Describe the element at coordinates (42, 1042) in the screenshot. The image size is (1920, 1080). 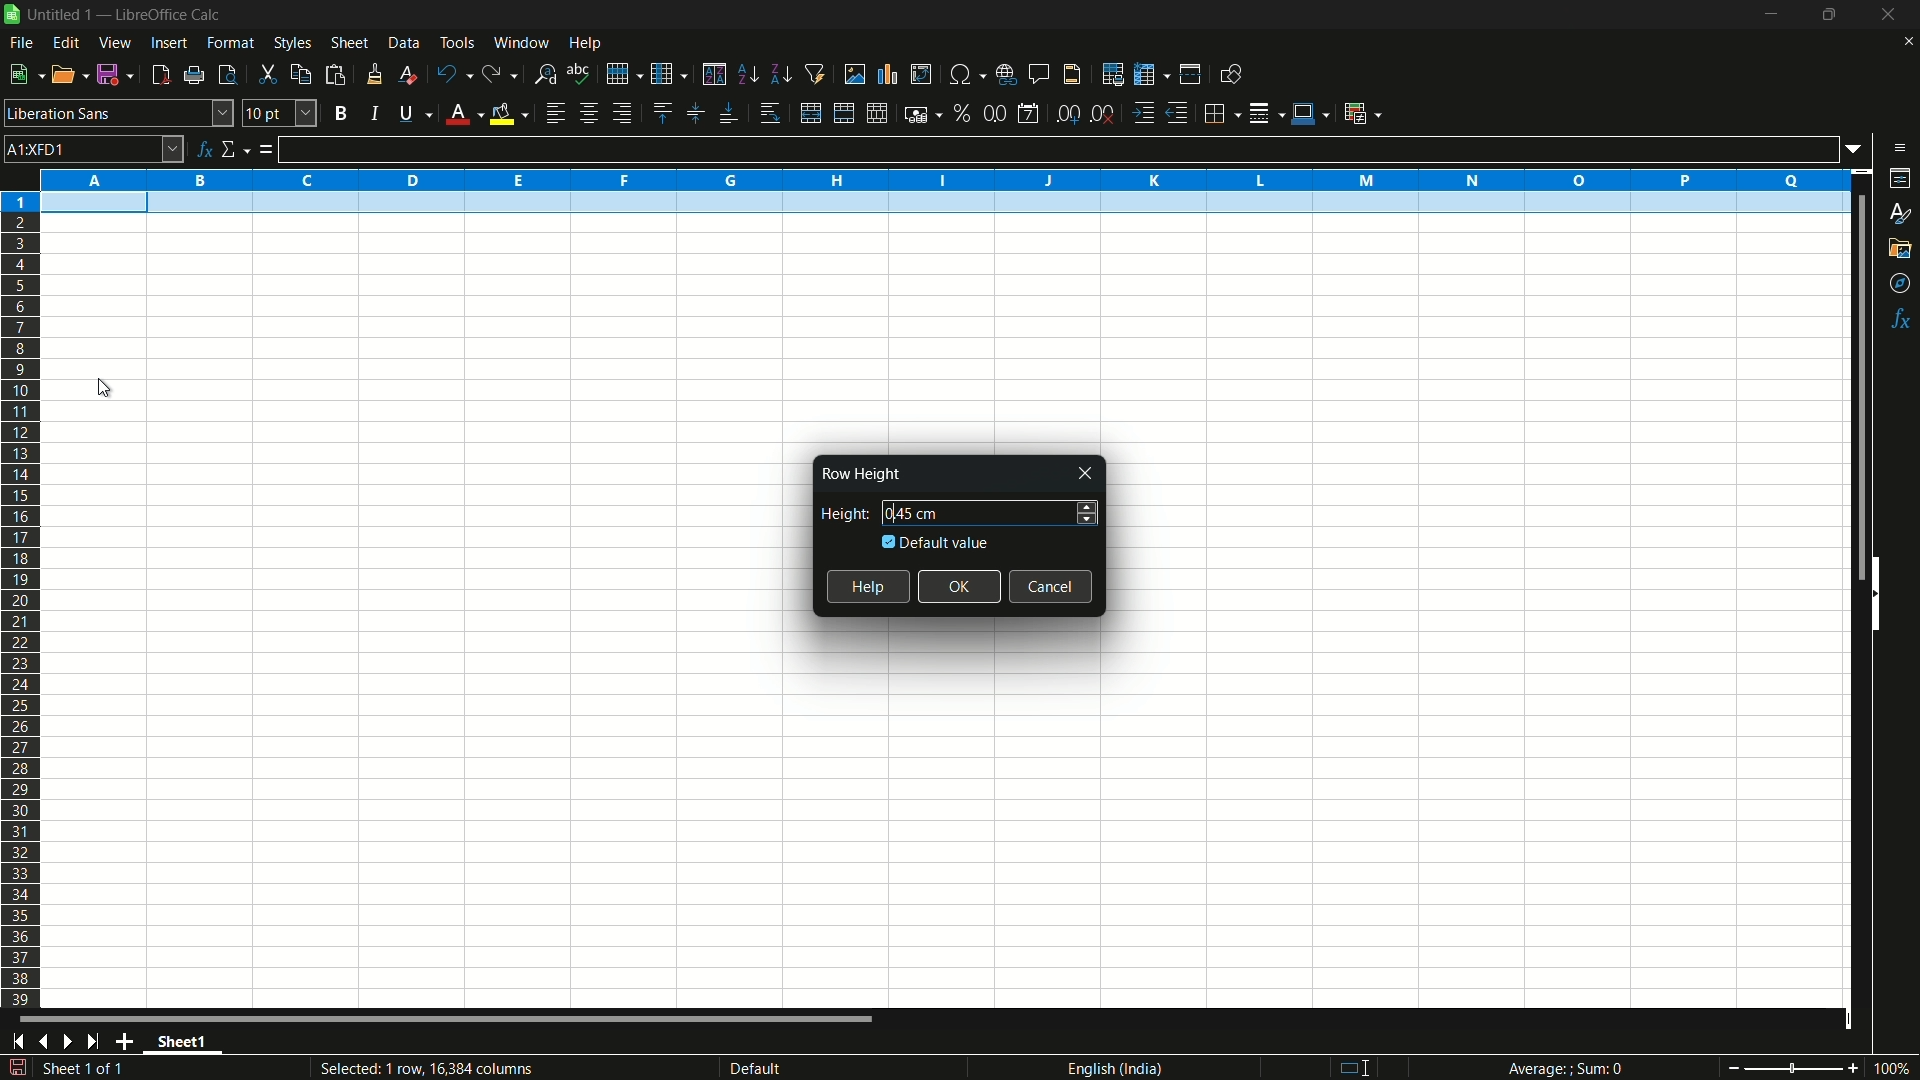
I see `previous sheet` at that location.